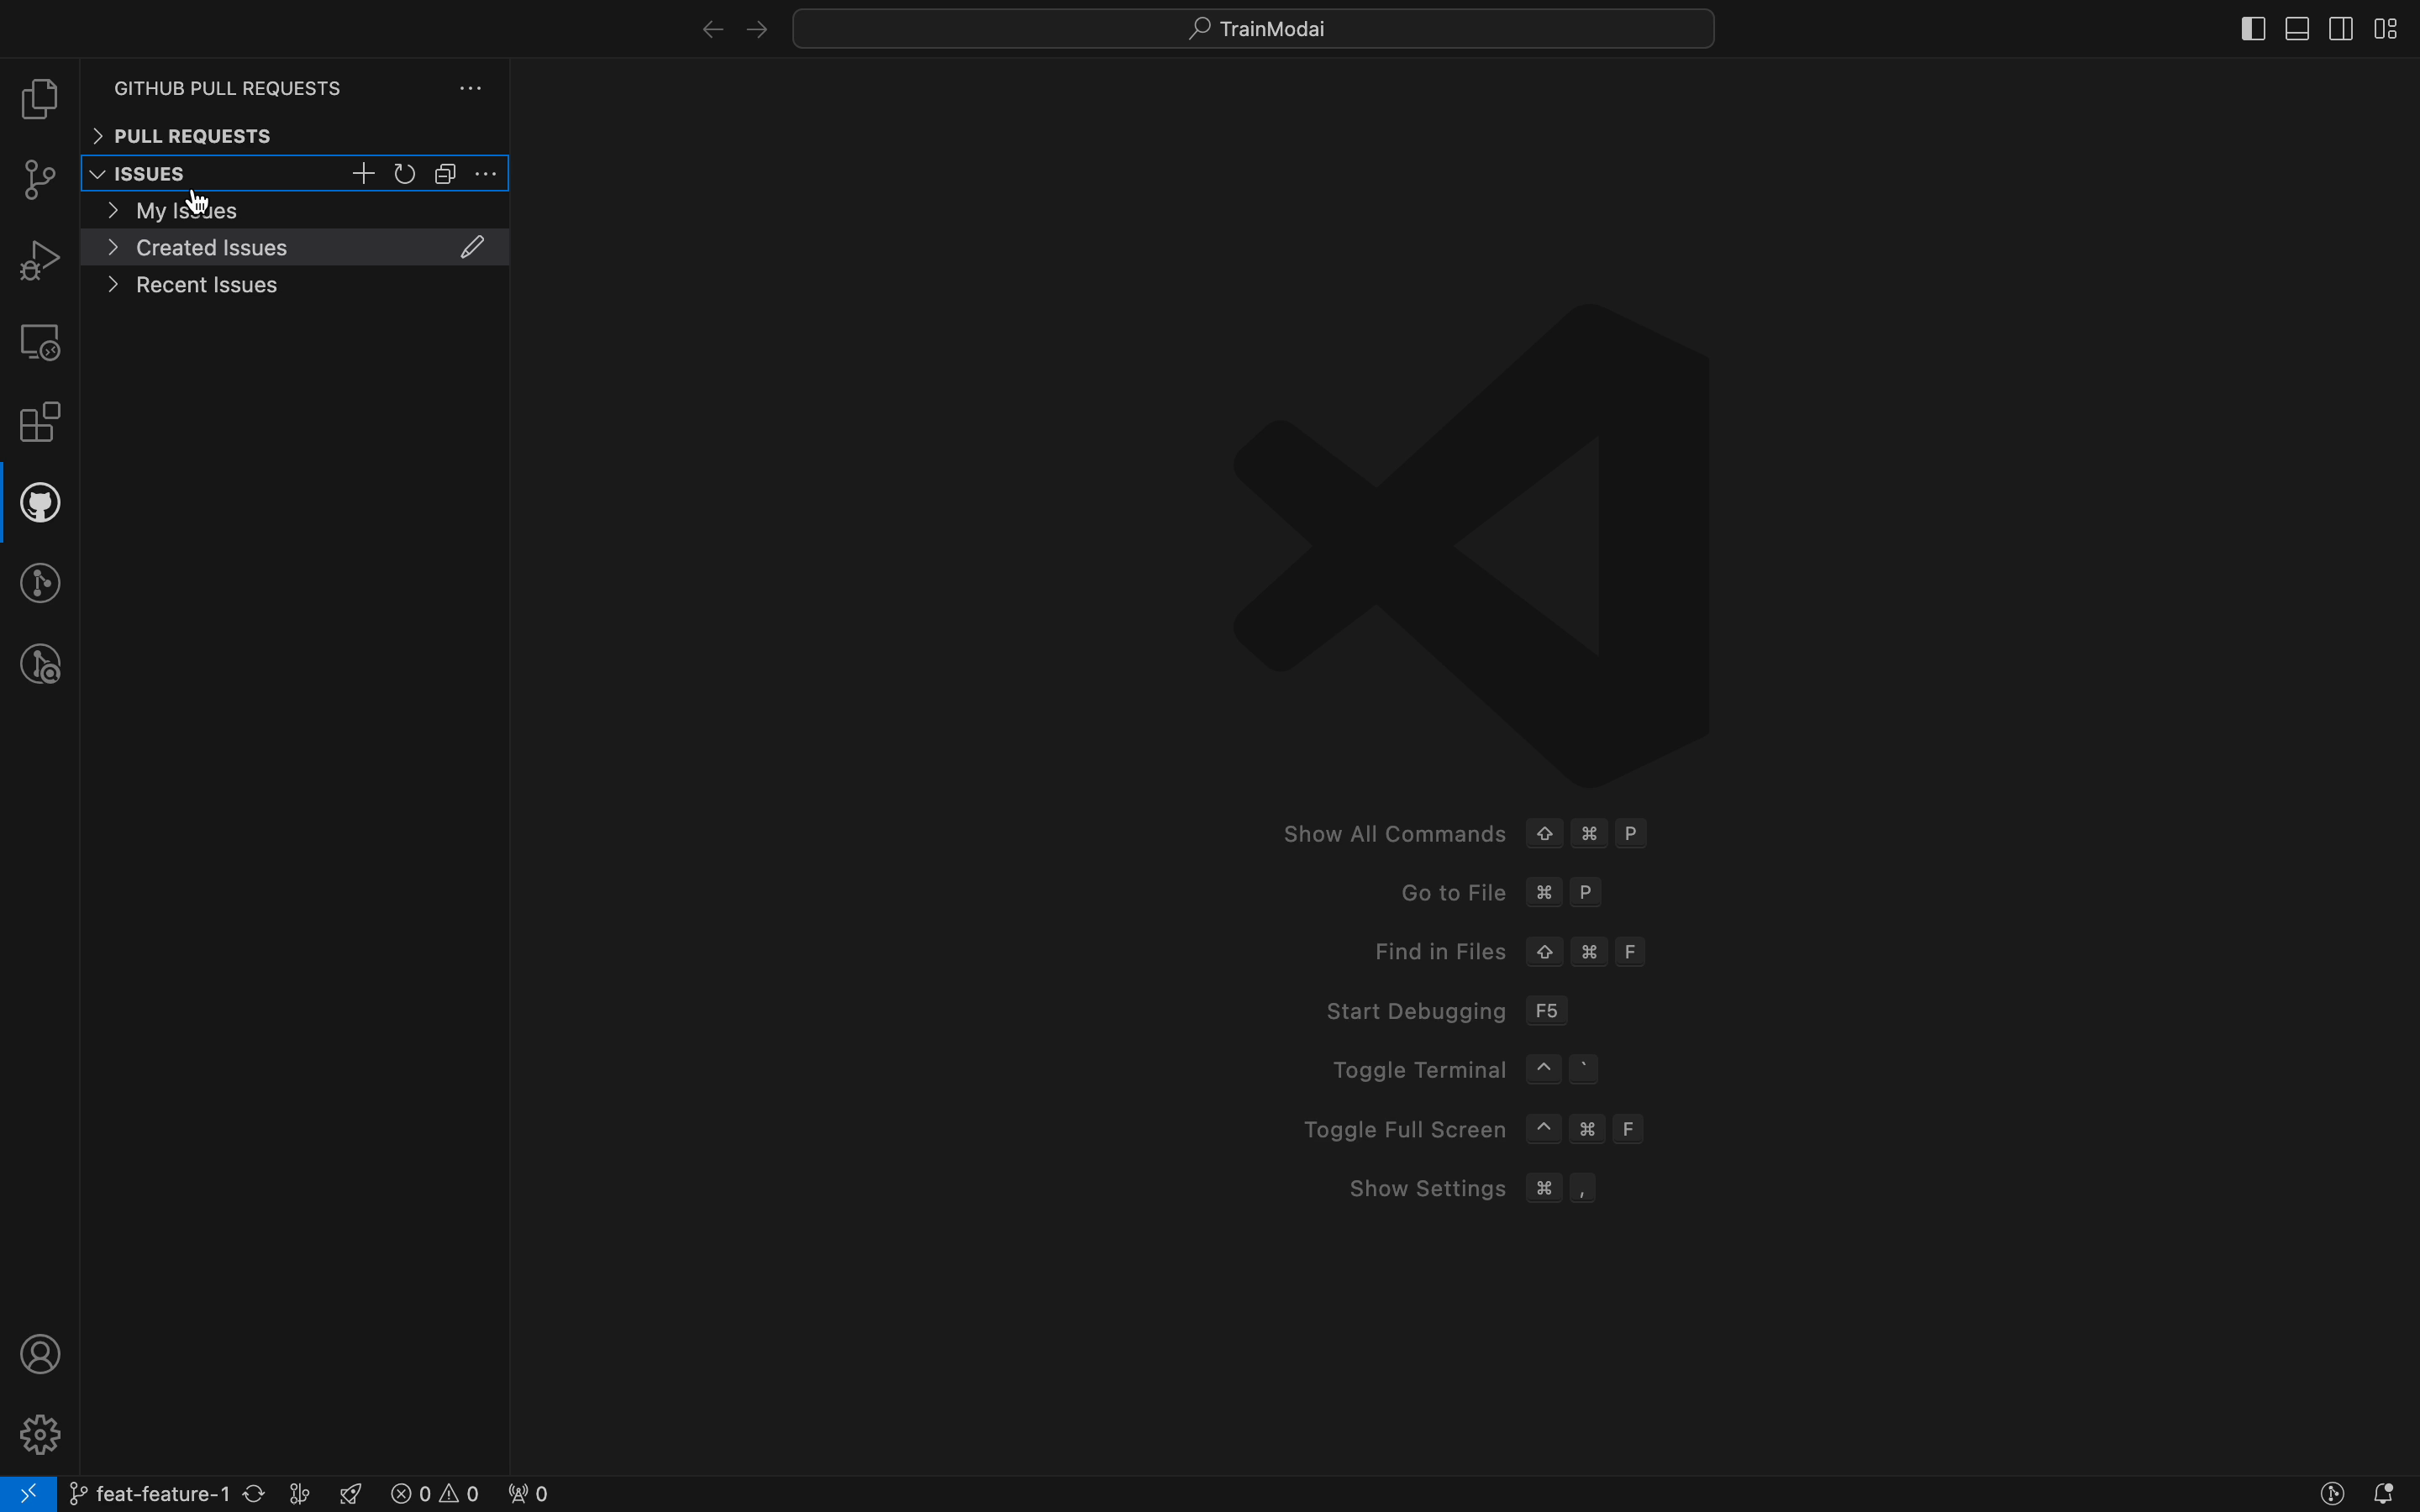  I want to click on toggle secondary bar, so click(2337, 29).